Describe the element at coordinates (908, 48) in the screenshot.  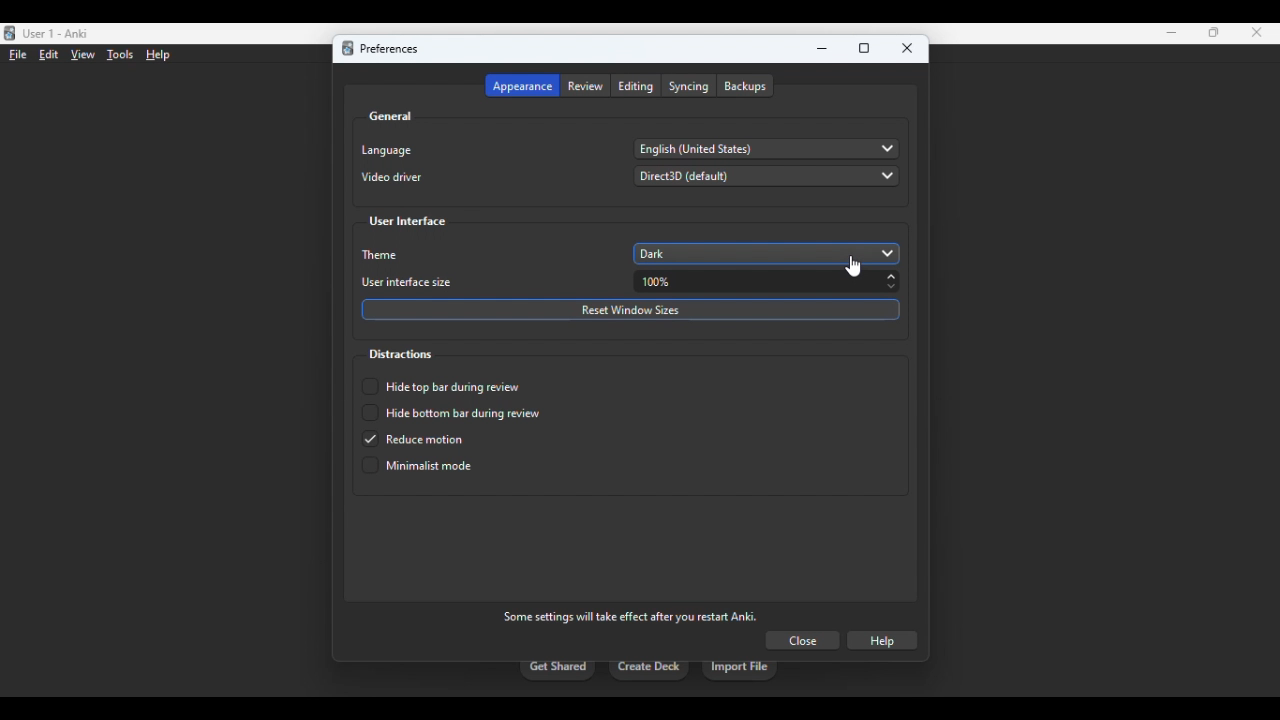
I see `close` at that location.